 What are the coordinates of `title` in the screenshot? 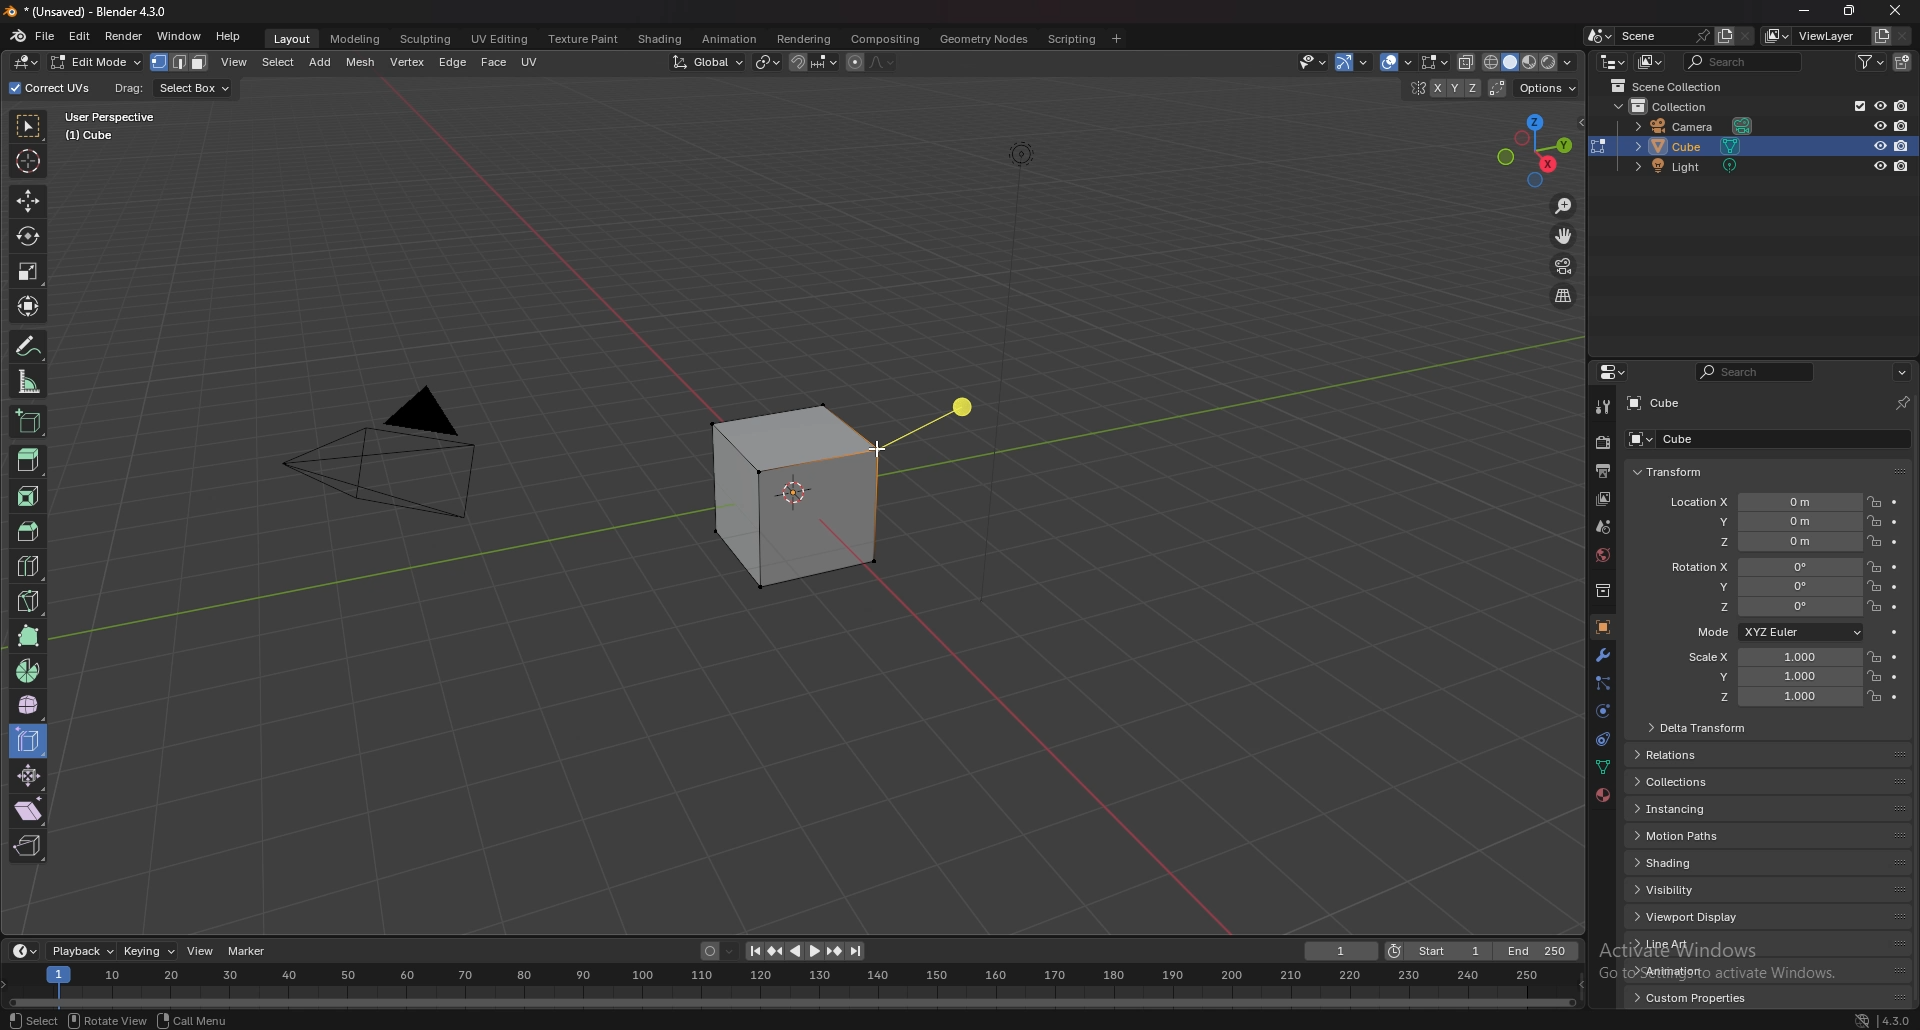 It's located at (95, 11).